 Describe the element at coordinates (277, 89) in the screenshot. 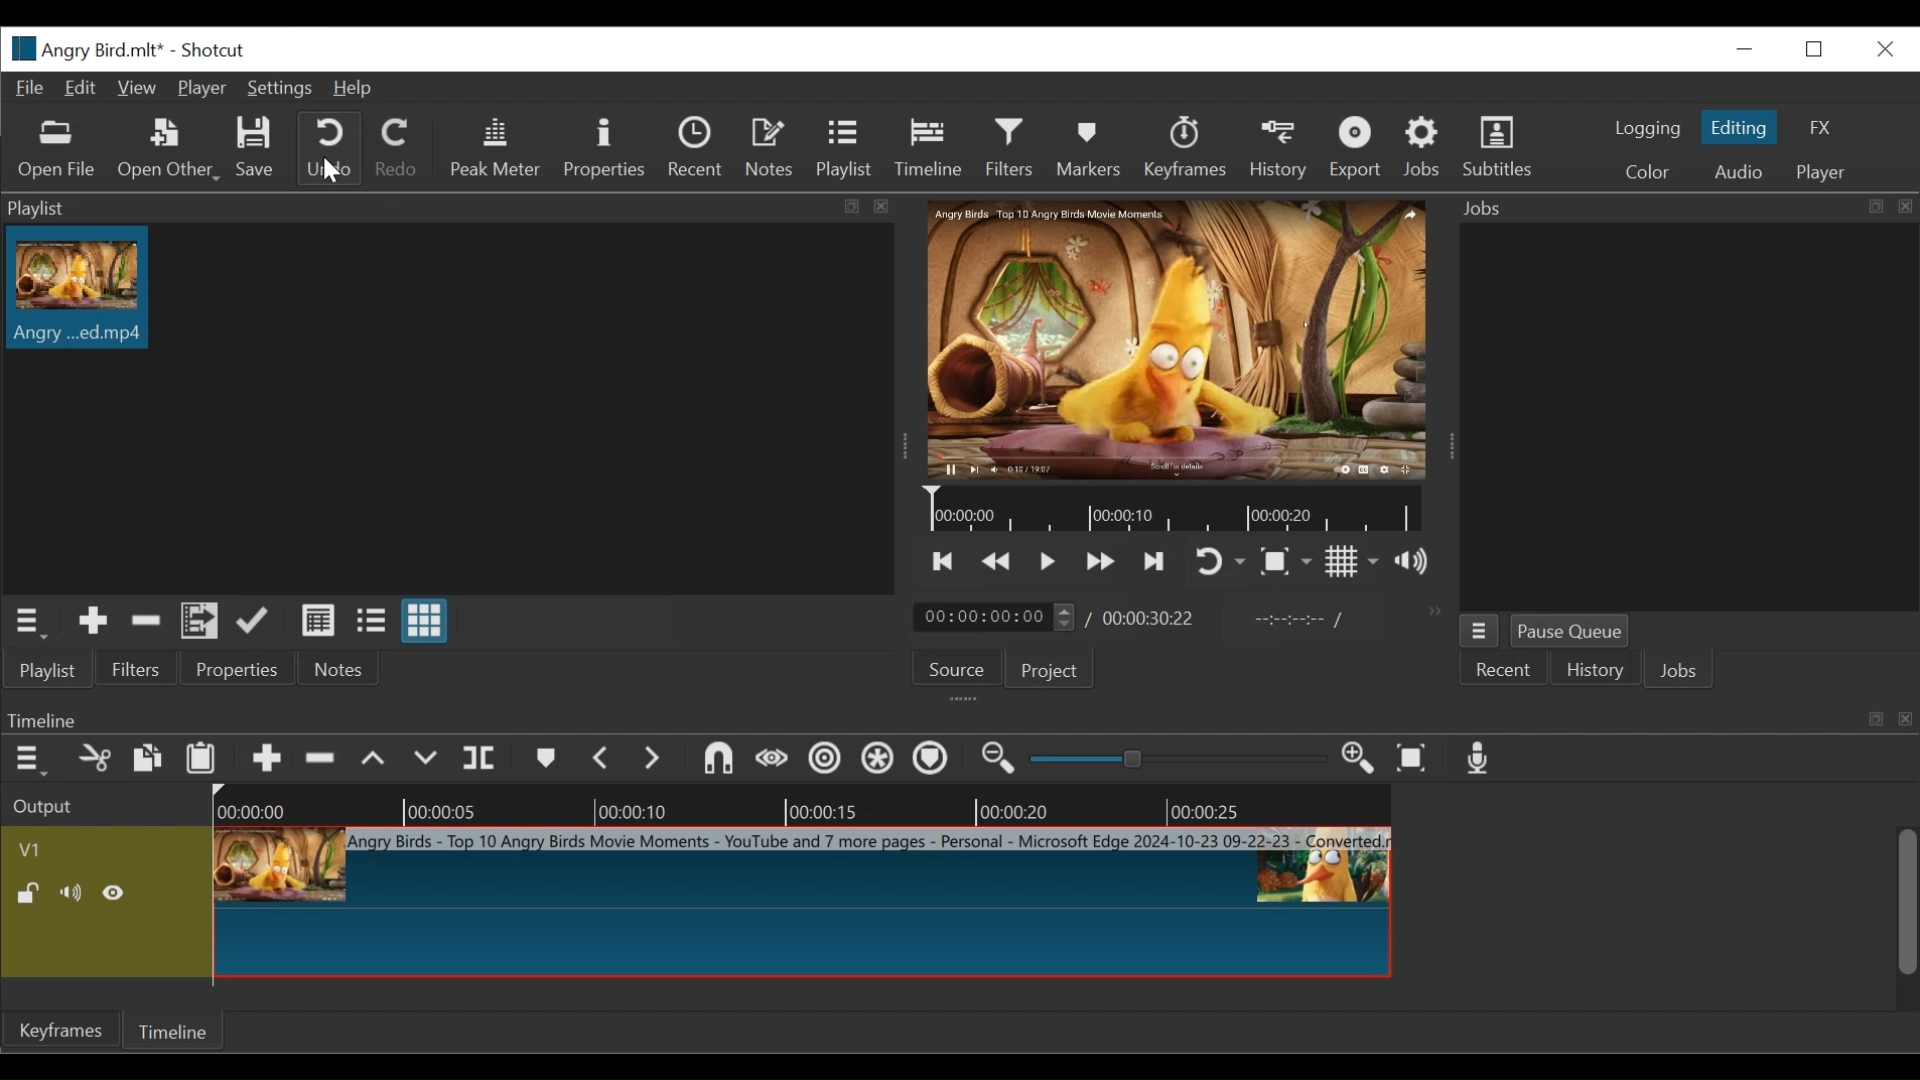

I see `Settings` at that location.